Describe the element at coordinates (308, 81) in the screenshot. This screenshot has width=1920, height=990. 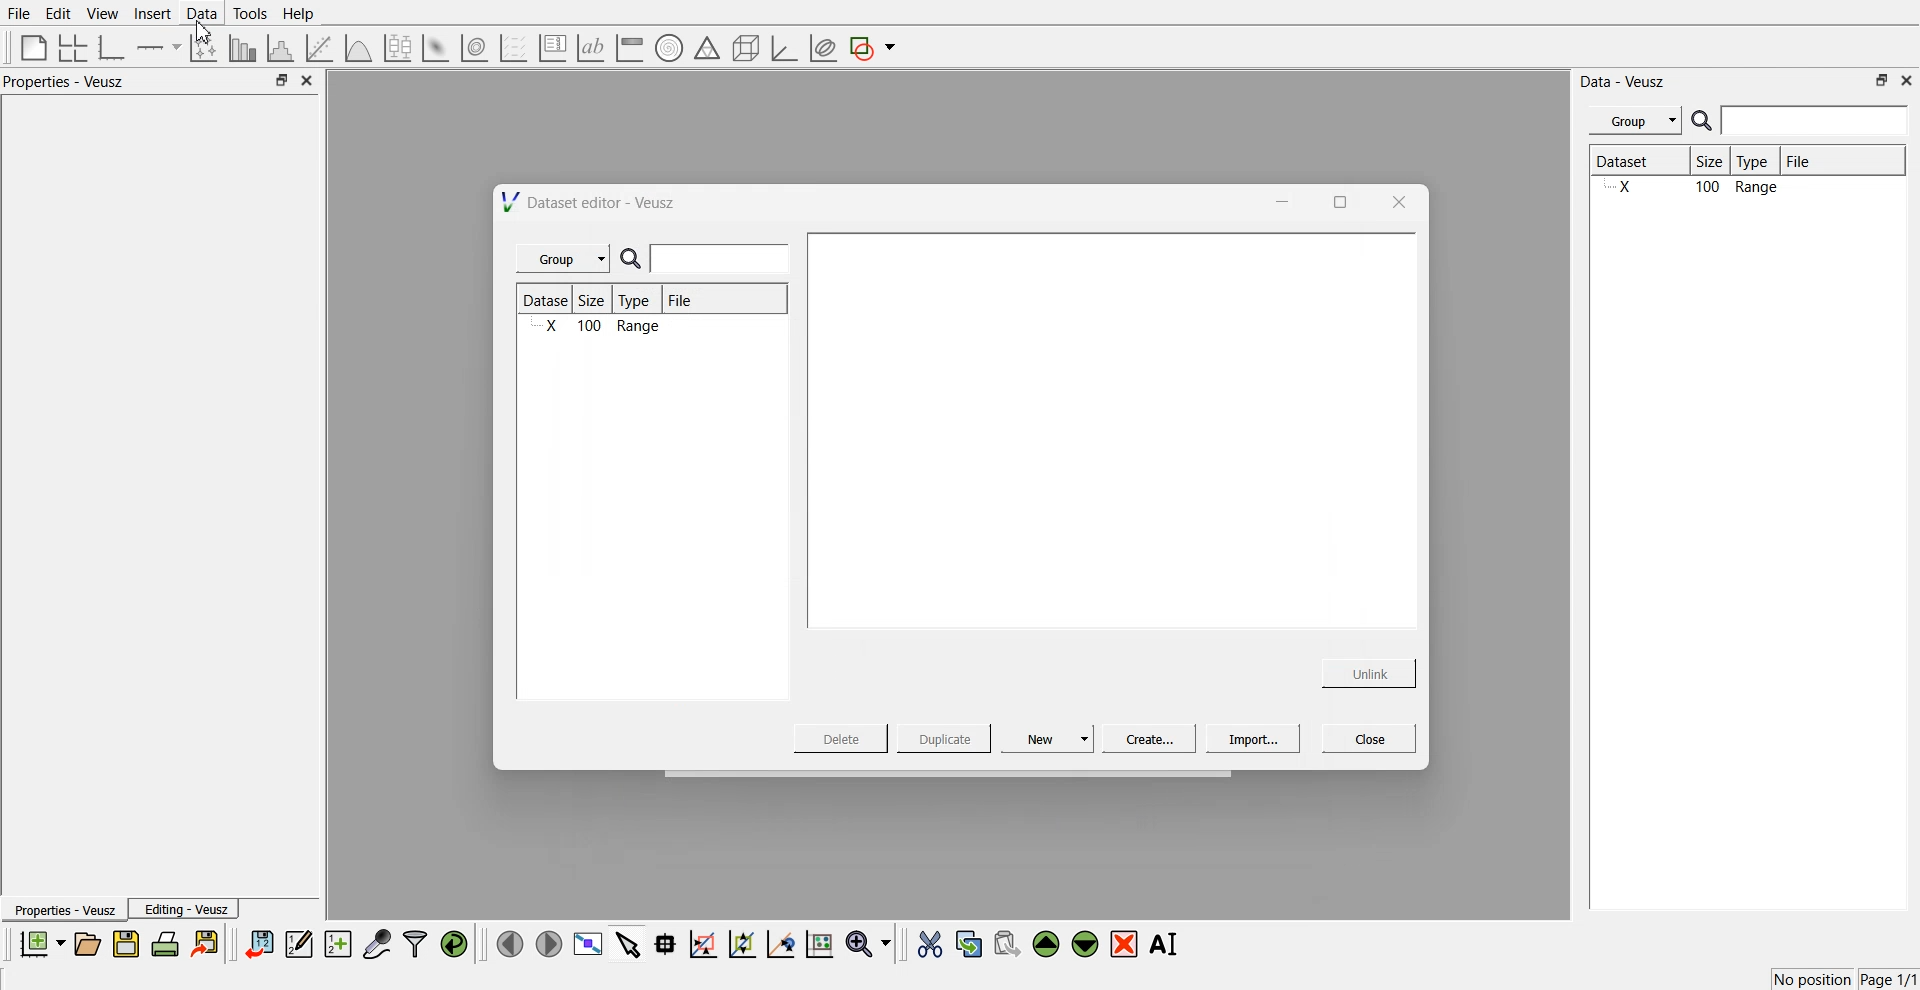
I see `close` at that location.